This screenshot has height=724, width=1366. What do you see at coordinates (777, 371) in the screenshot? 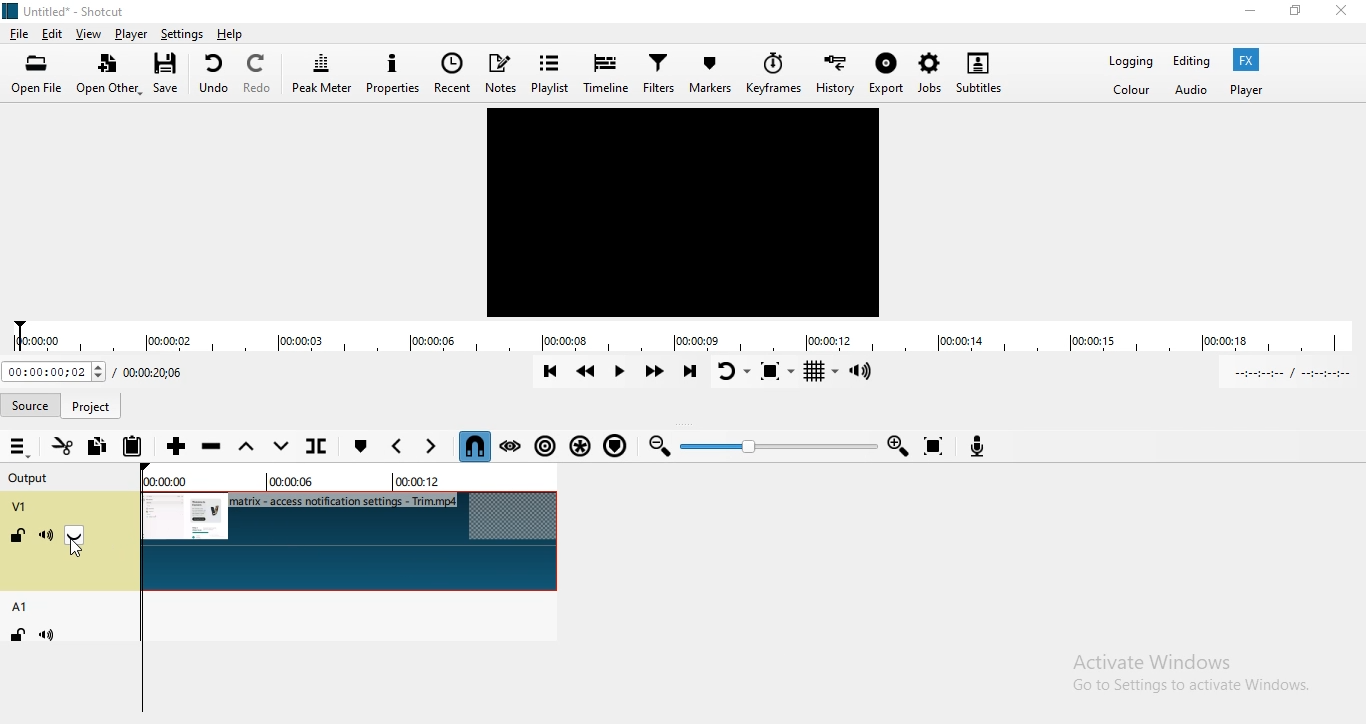
I see `Toggle zoom` at bounding box center [777, 371].